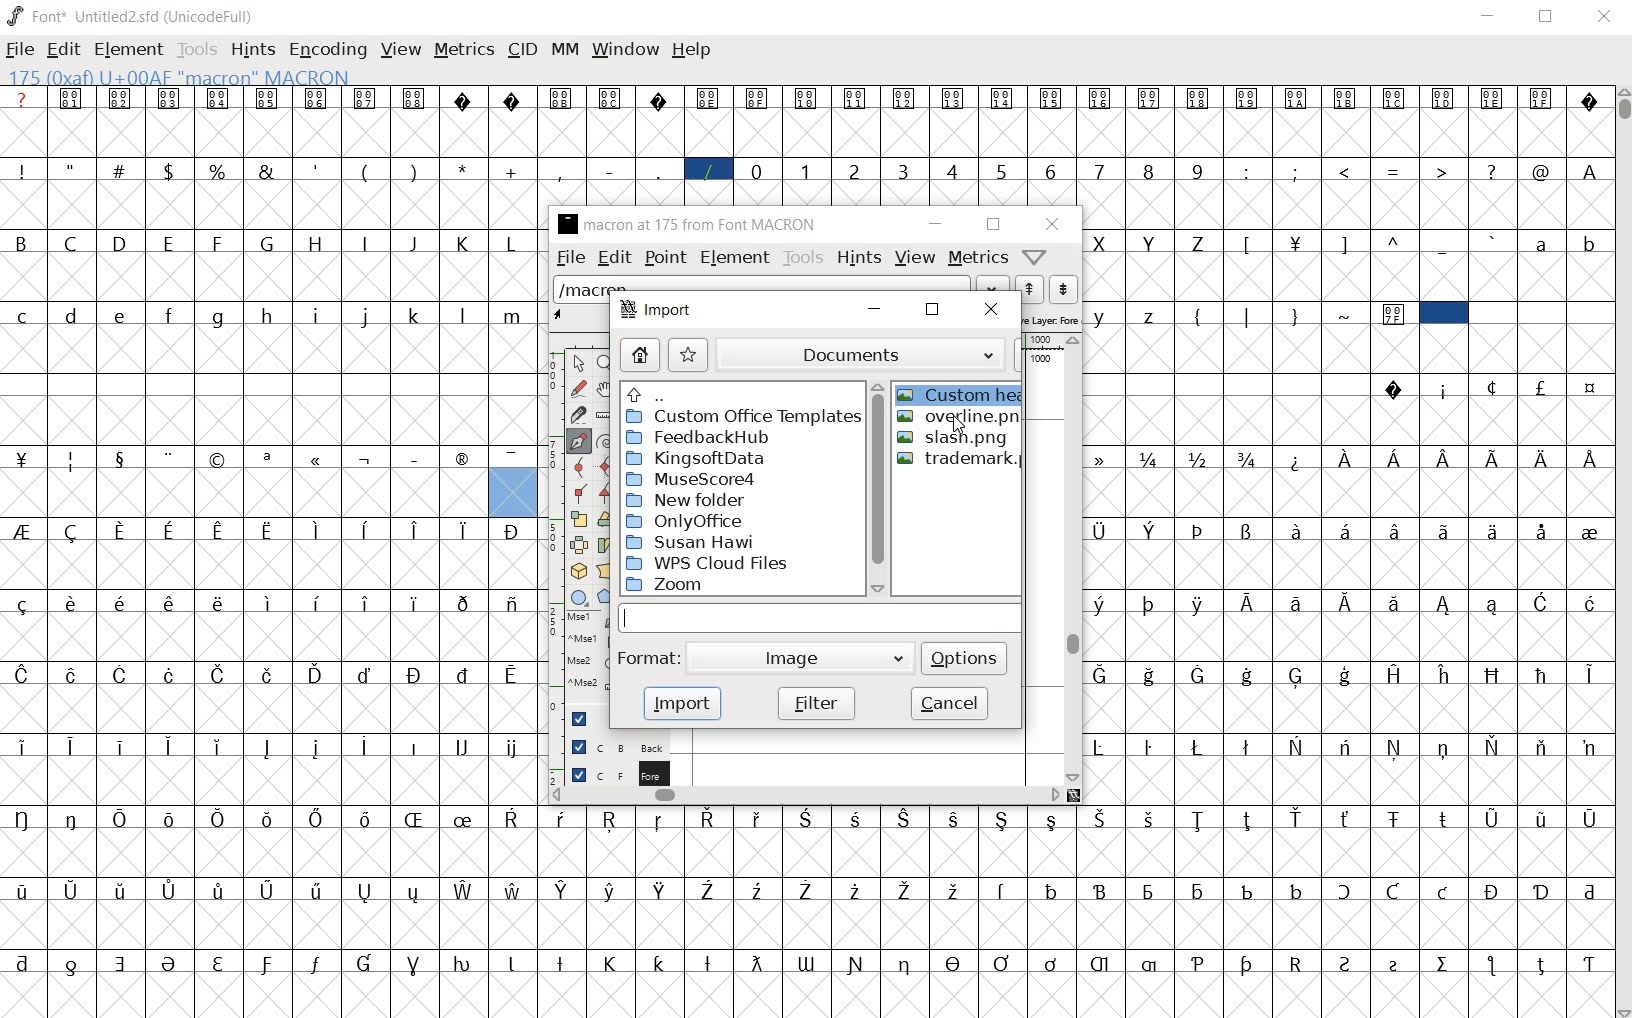 The width and height of the screenshot is (1632, 1018). What do you see at coordinates (662, 963) in the screenshot?
I see `Symbol` at bounding box center [662, 963].